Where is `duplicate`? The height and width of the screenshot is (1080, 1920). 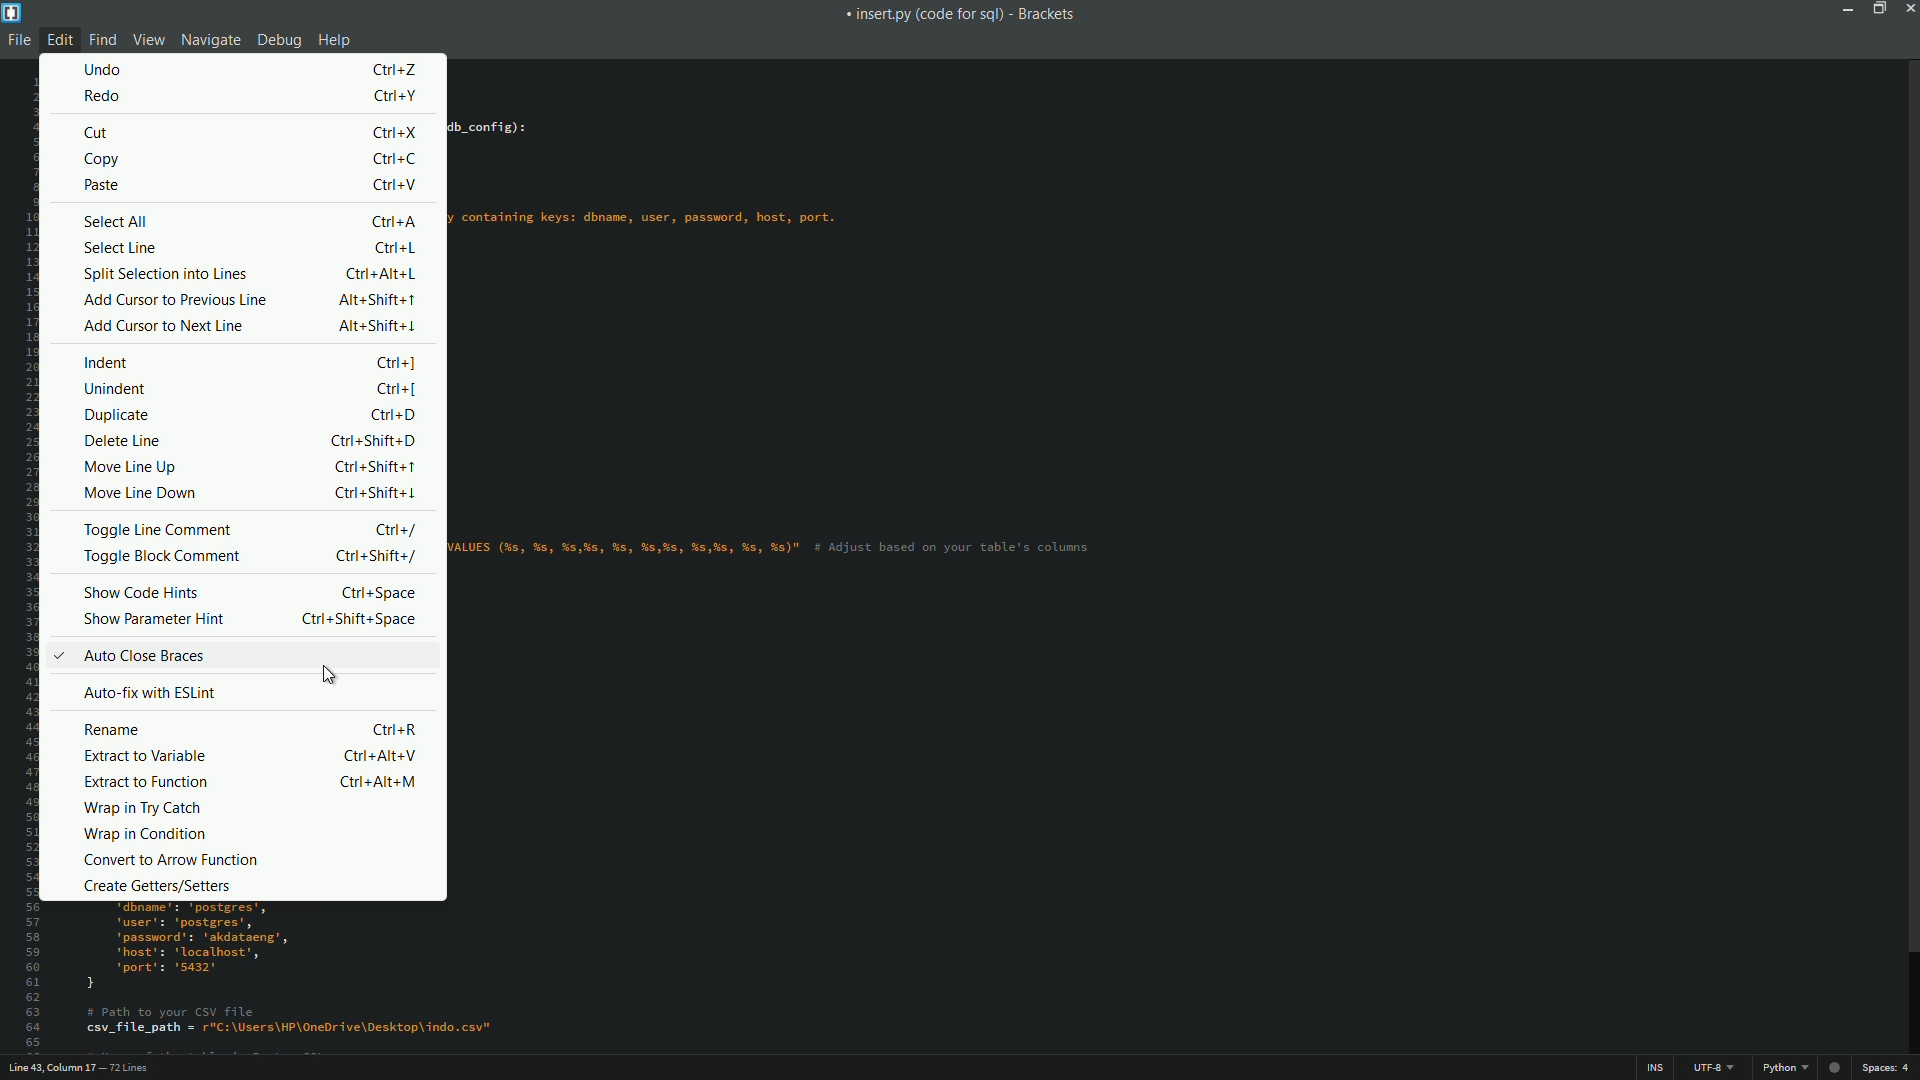
duplicate is located at coordinates (118, 414).